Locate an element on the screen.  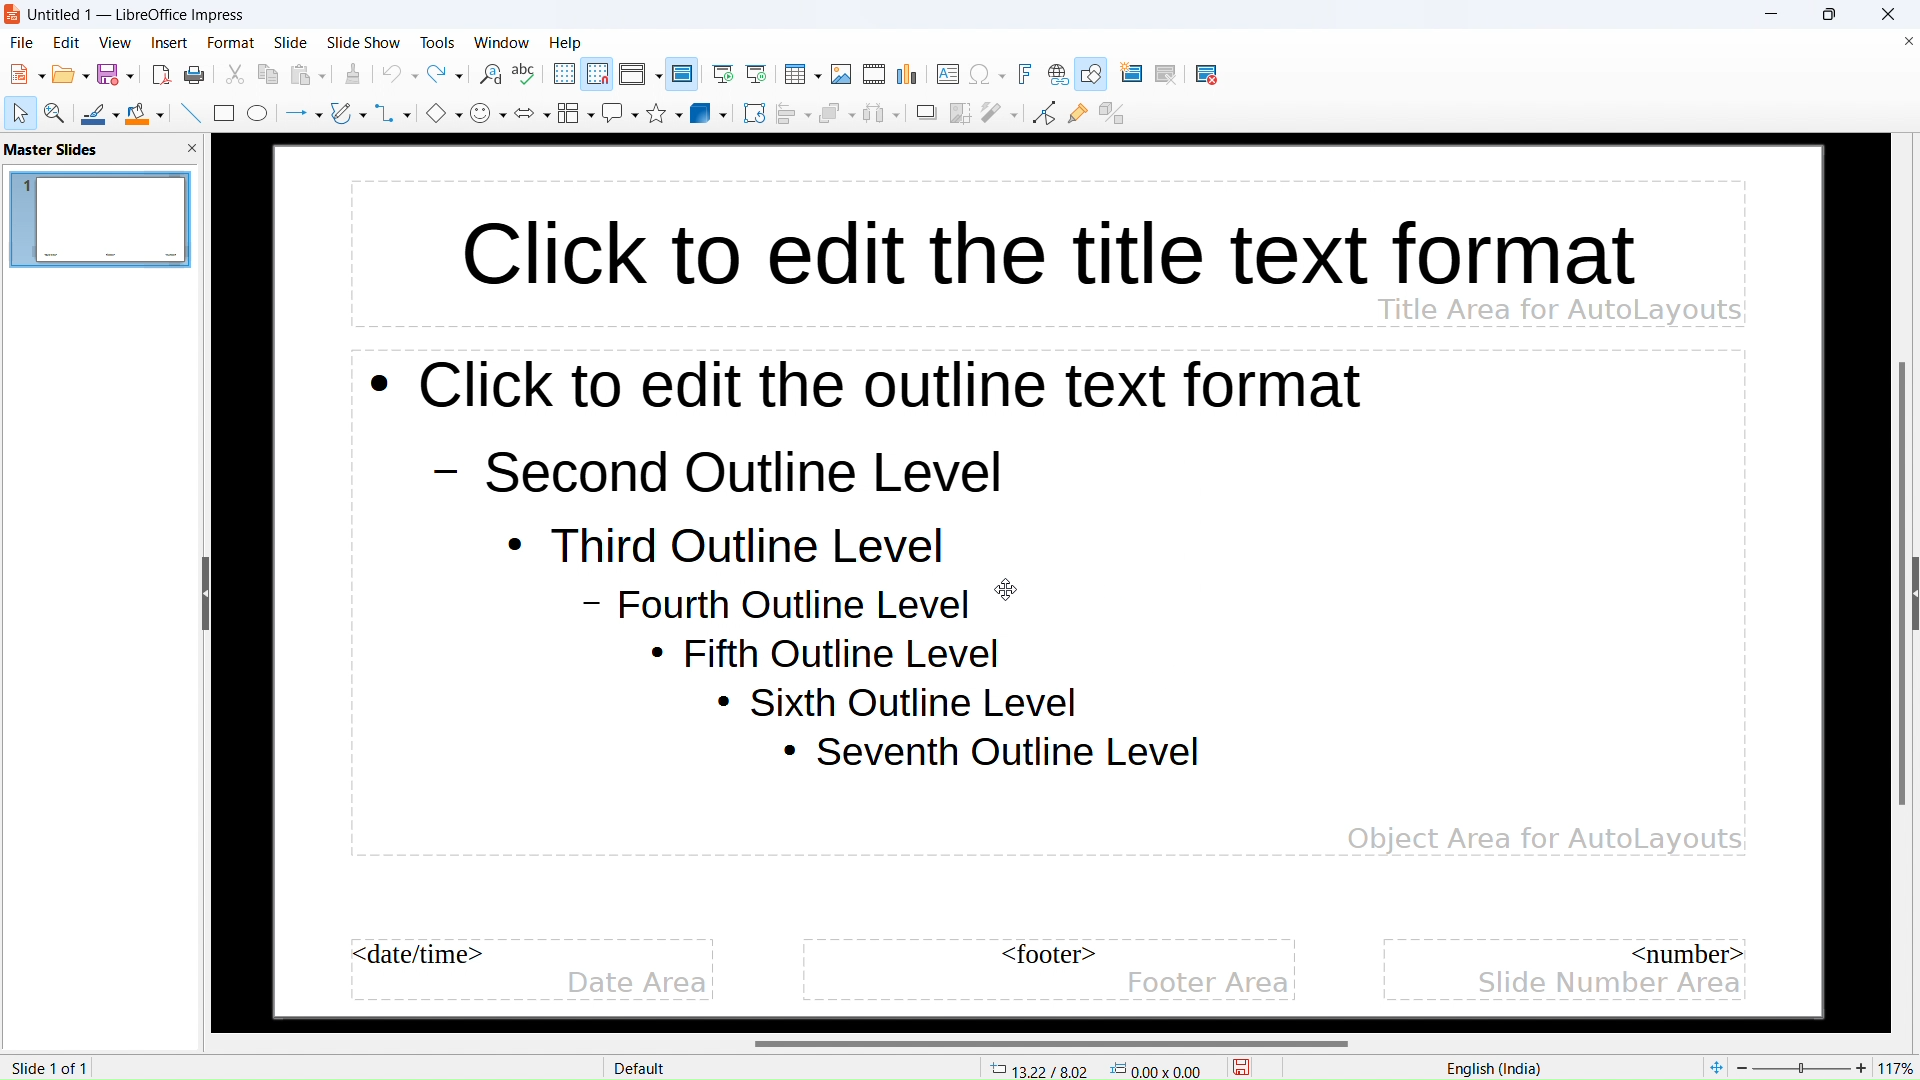
<number> is located at coordinates (1689, 953).